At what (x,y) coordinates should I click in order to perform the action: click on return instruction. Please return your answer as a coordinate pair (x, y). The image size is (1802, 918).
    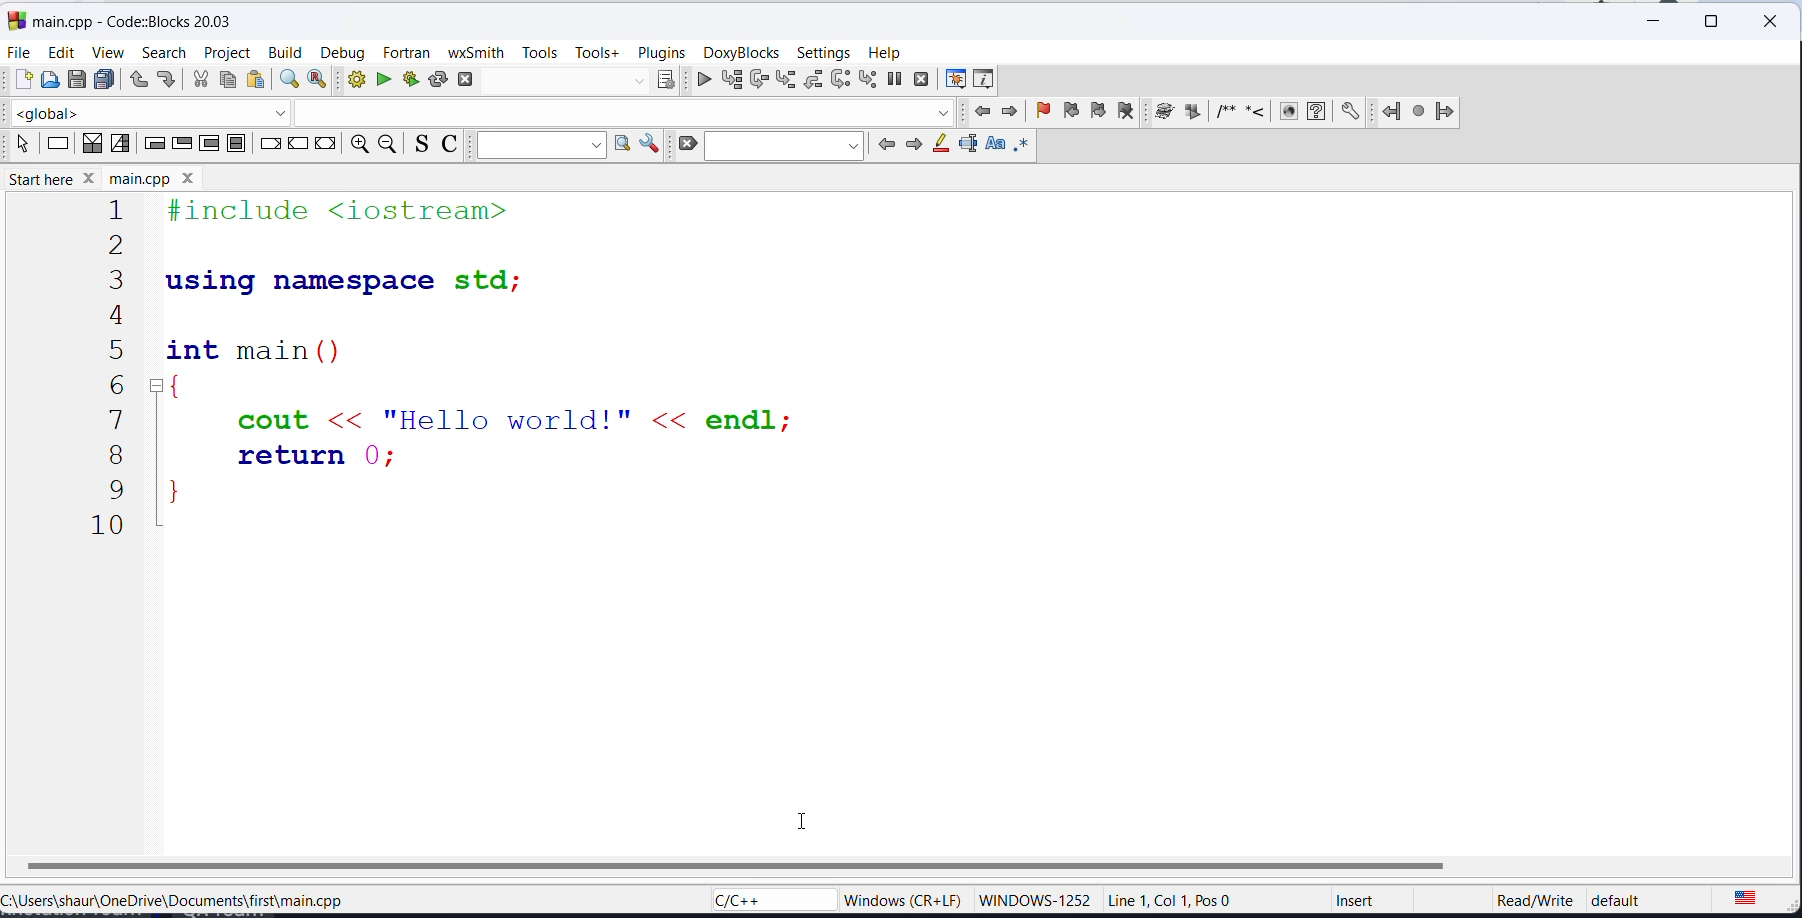
    Looking at the image, I should click on (324, 145).